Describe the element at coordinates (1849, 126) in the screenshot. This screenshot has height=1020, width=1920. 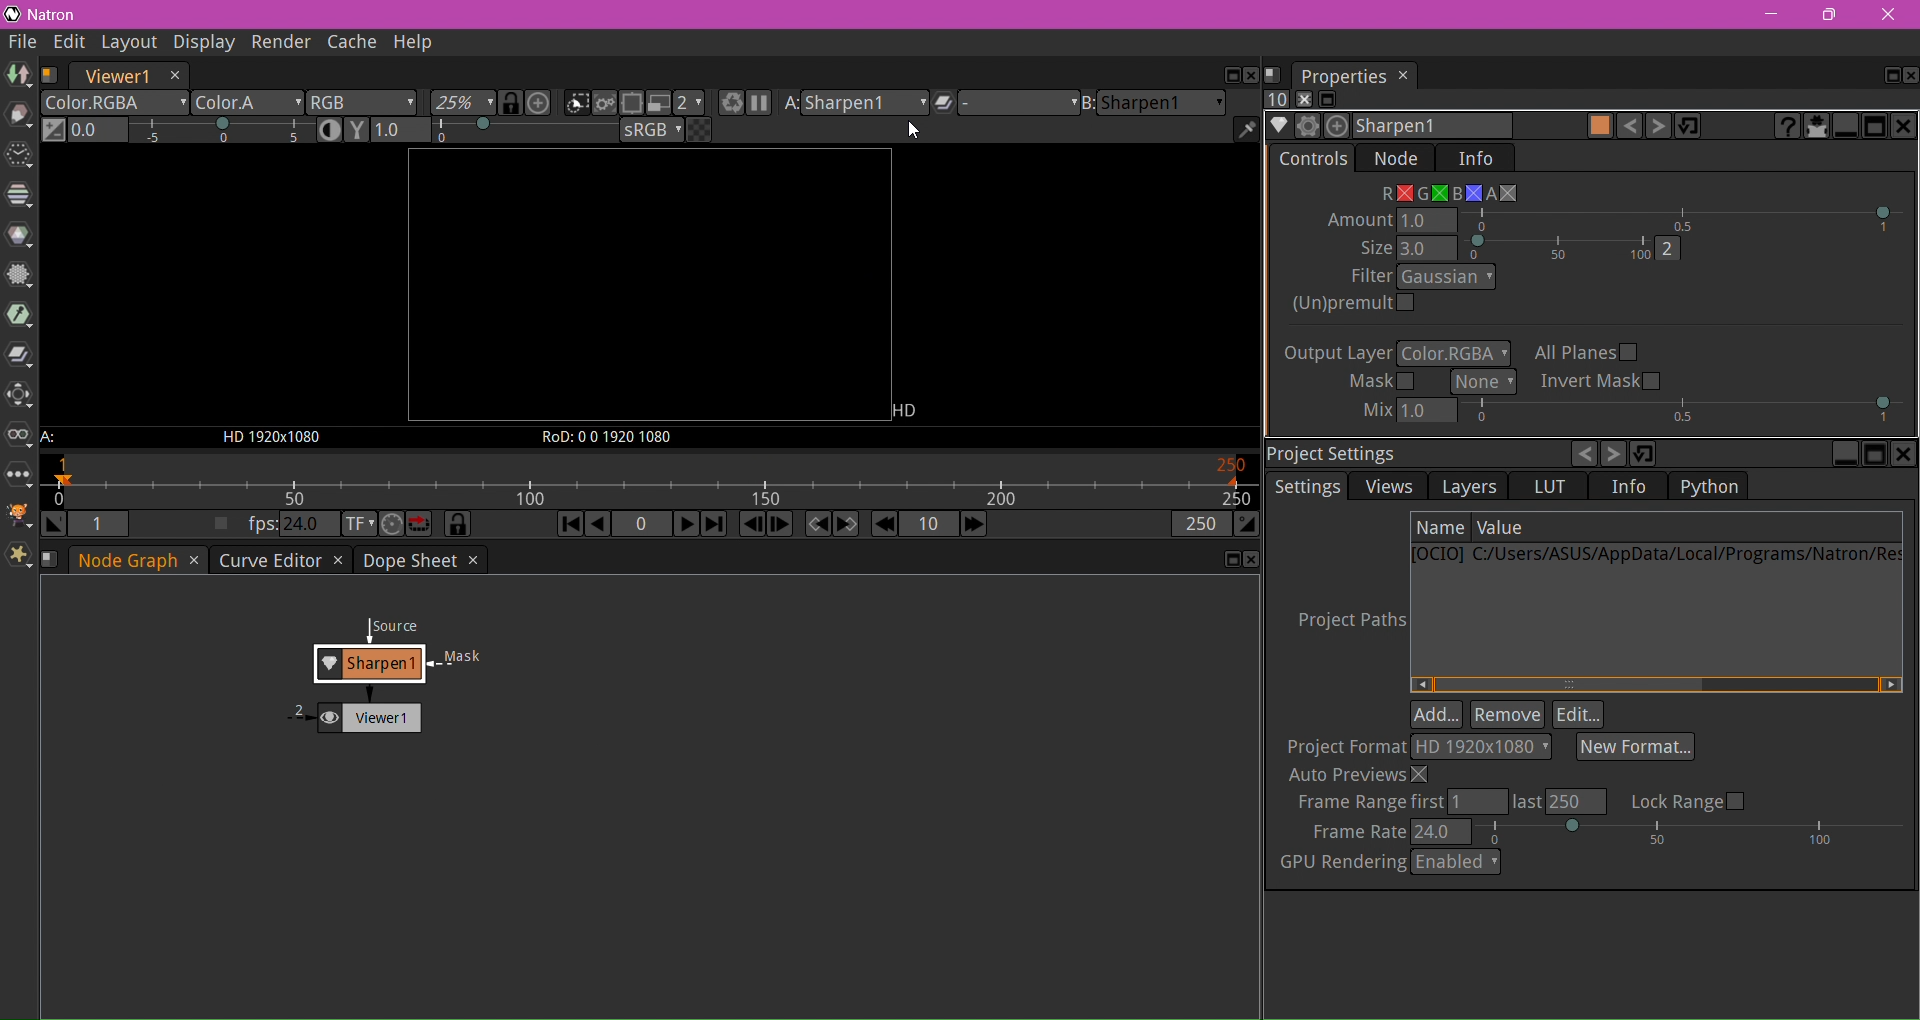
I see `Minimize pane` at that location.